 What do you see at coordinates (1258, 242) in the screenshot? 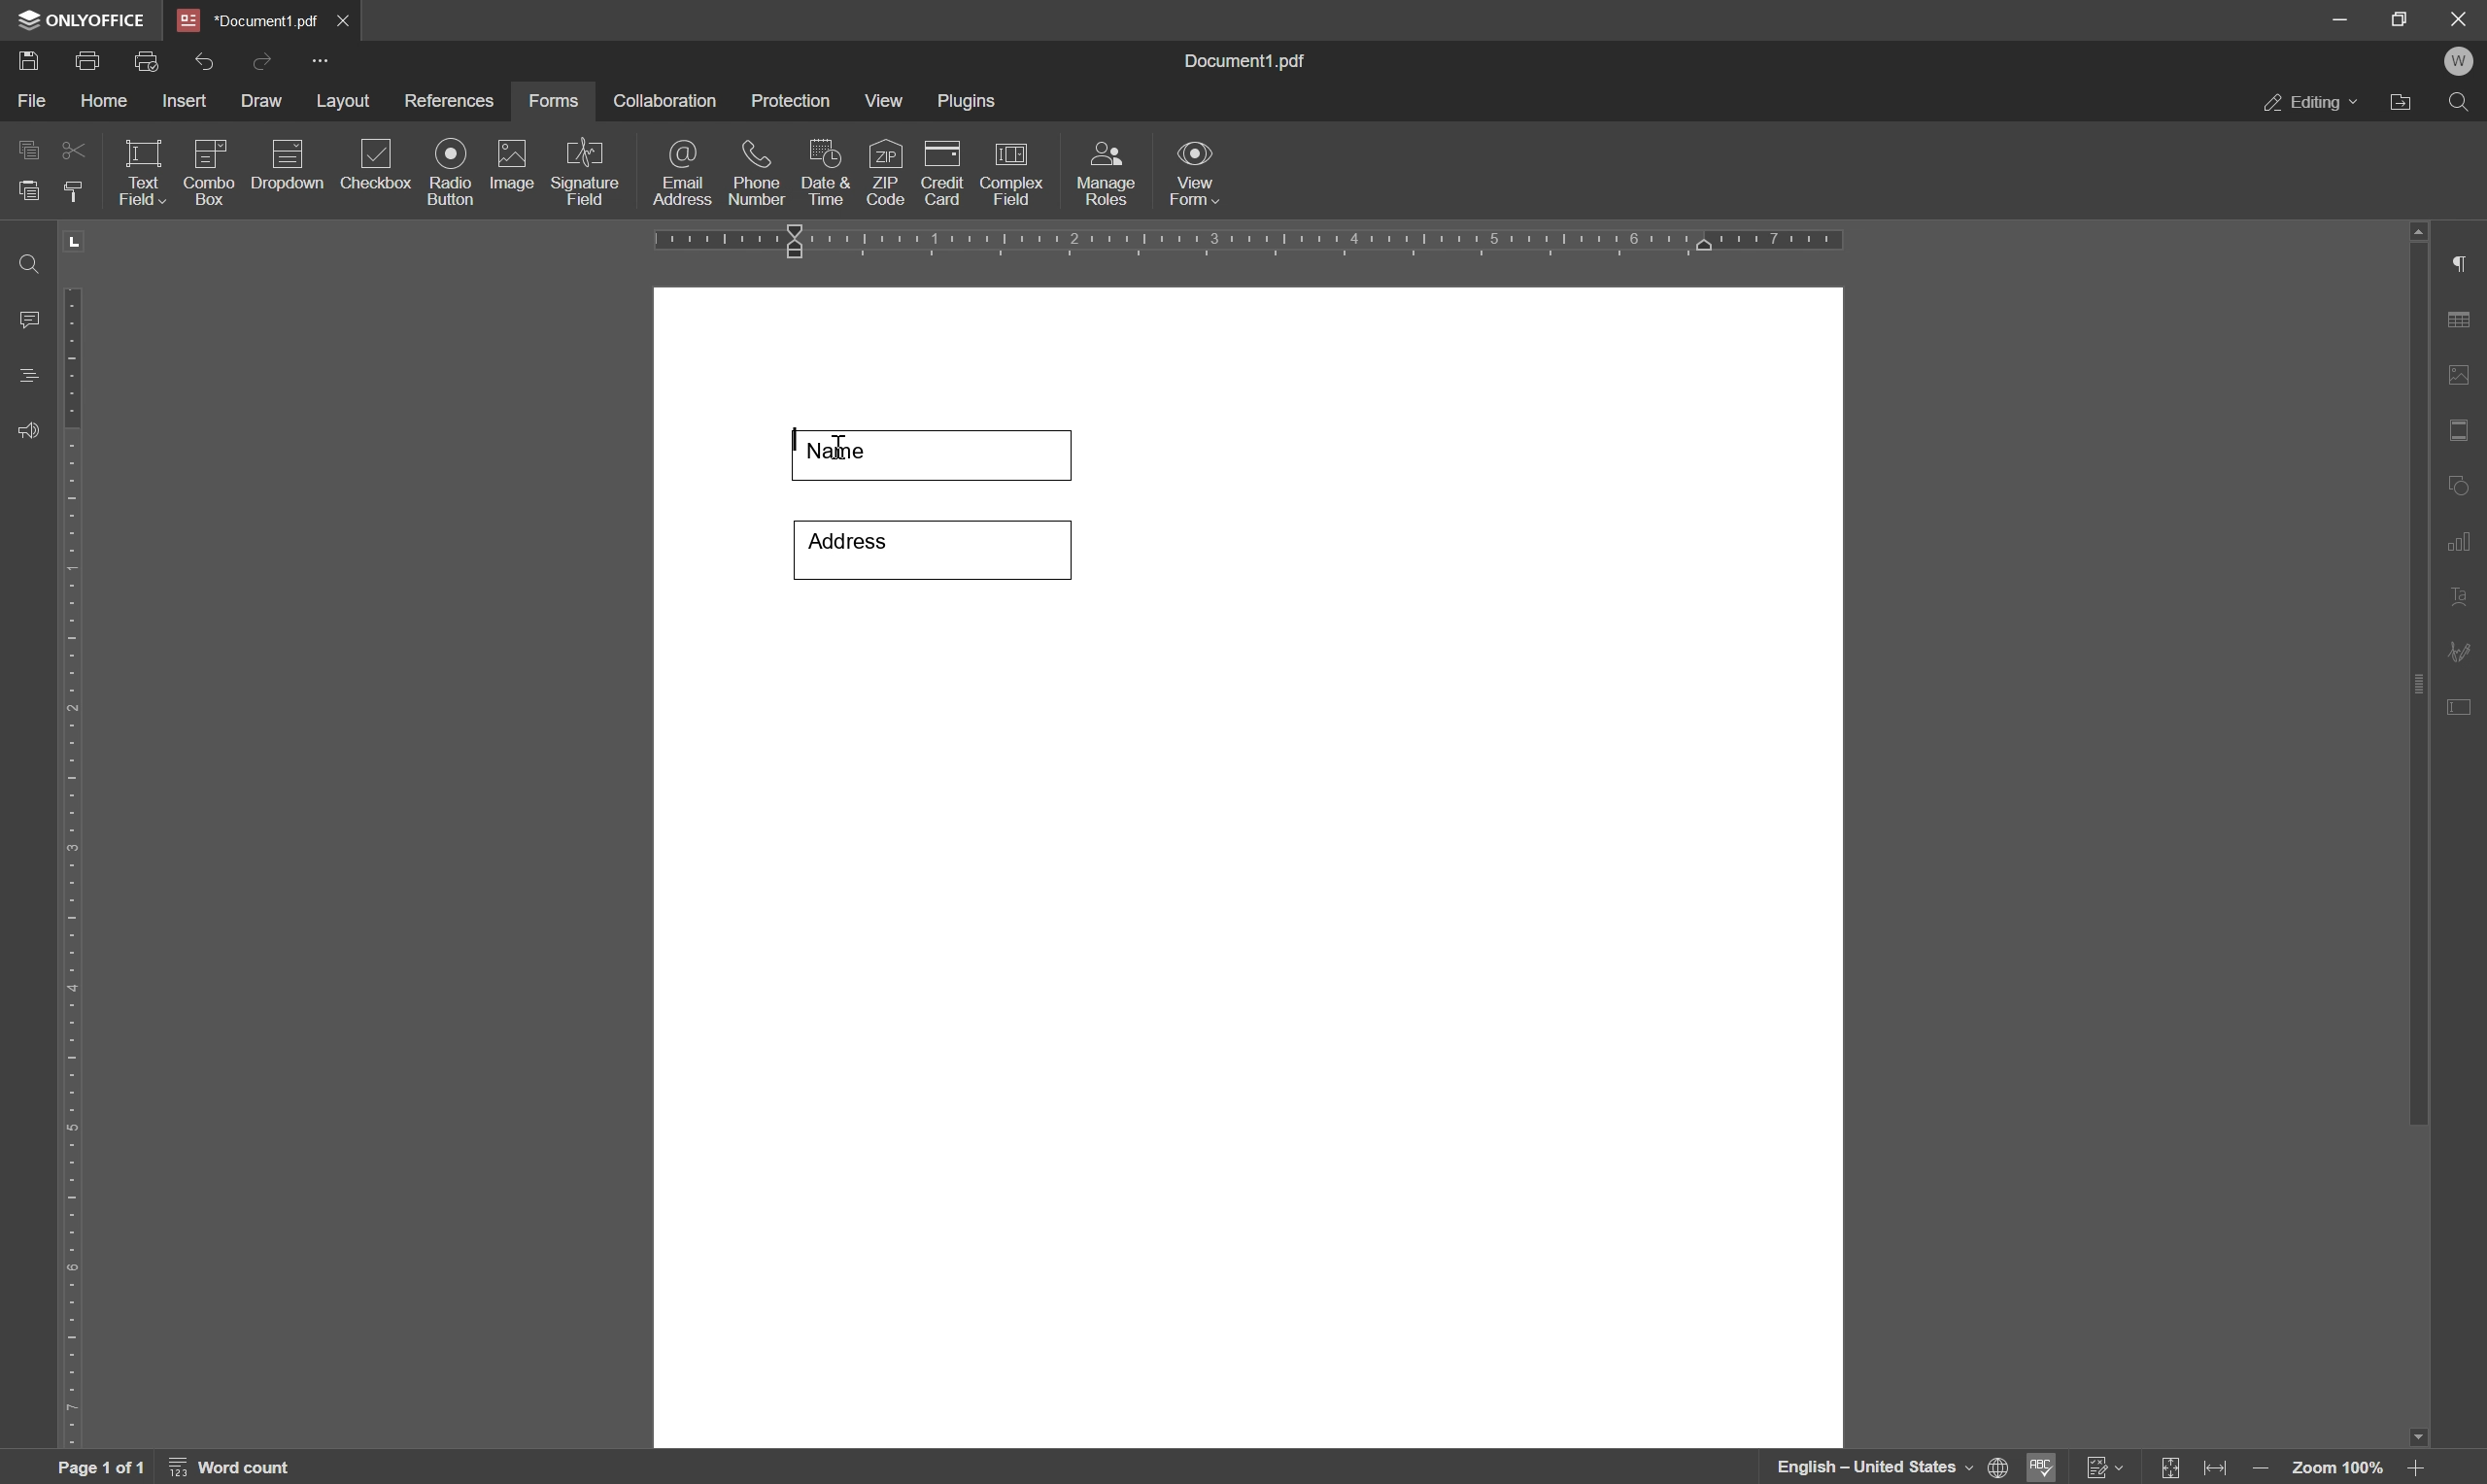
I see `ruler` at bounding box center [1258, 242].